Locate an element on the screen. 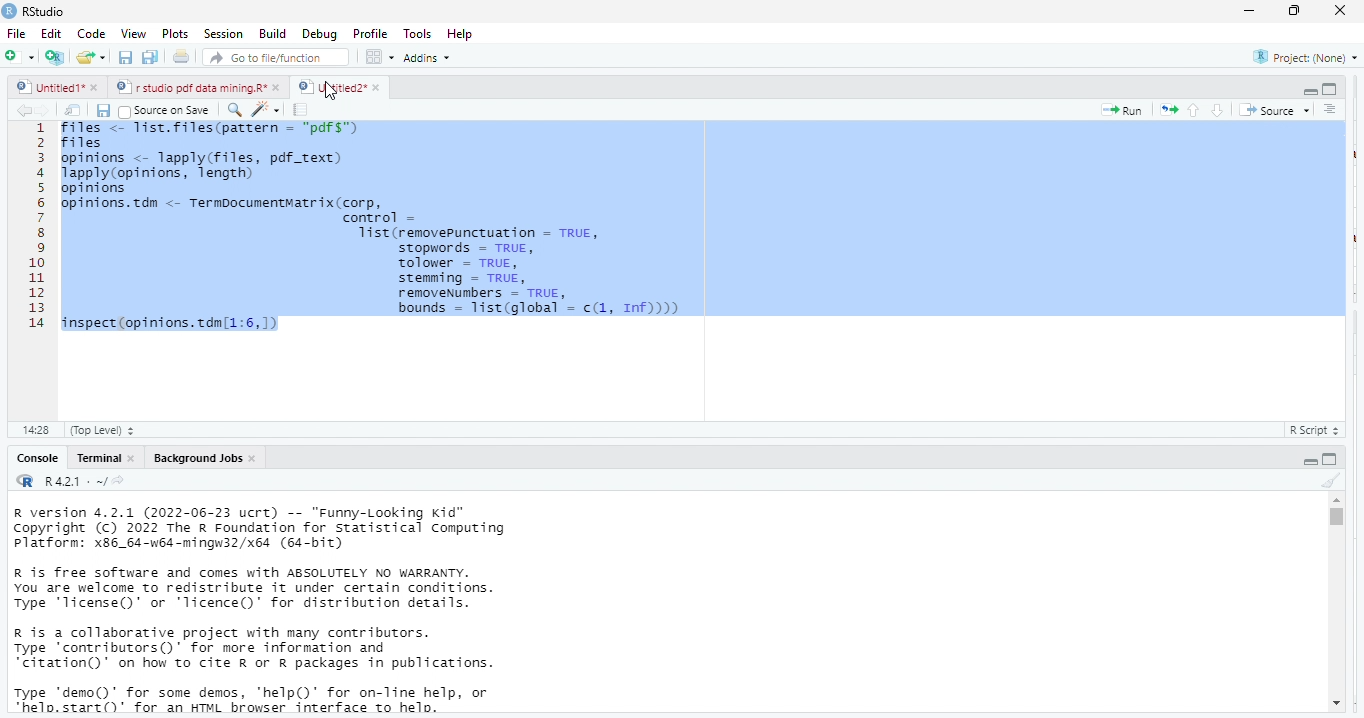 Image resolution: width=1364 pixels, height=718 pixels. close is located at coordinates (255, 458).